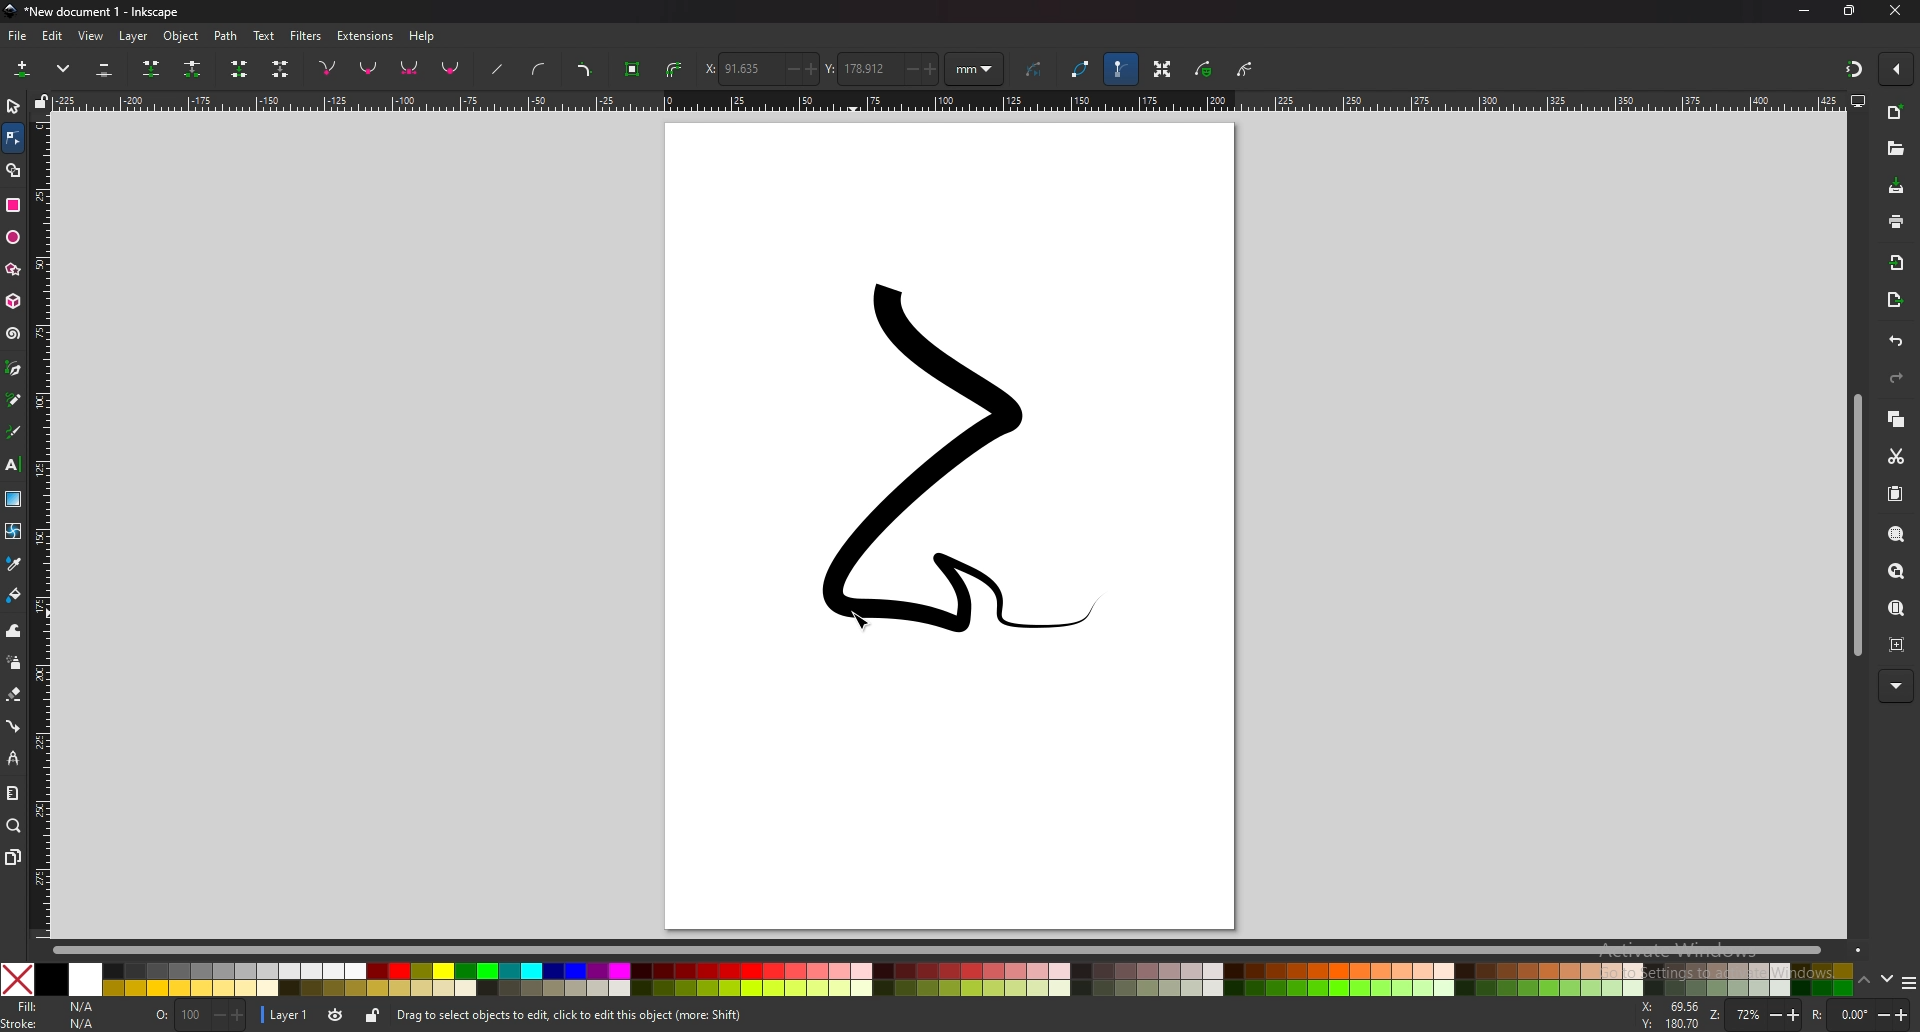 This screenshot has height=1032, width=1920. I want to click on redo, so click(1896, 378).